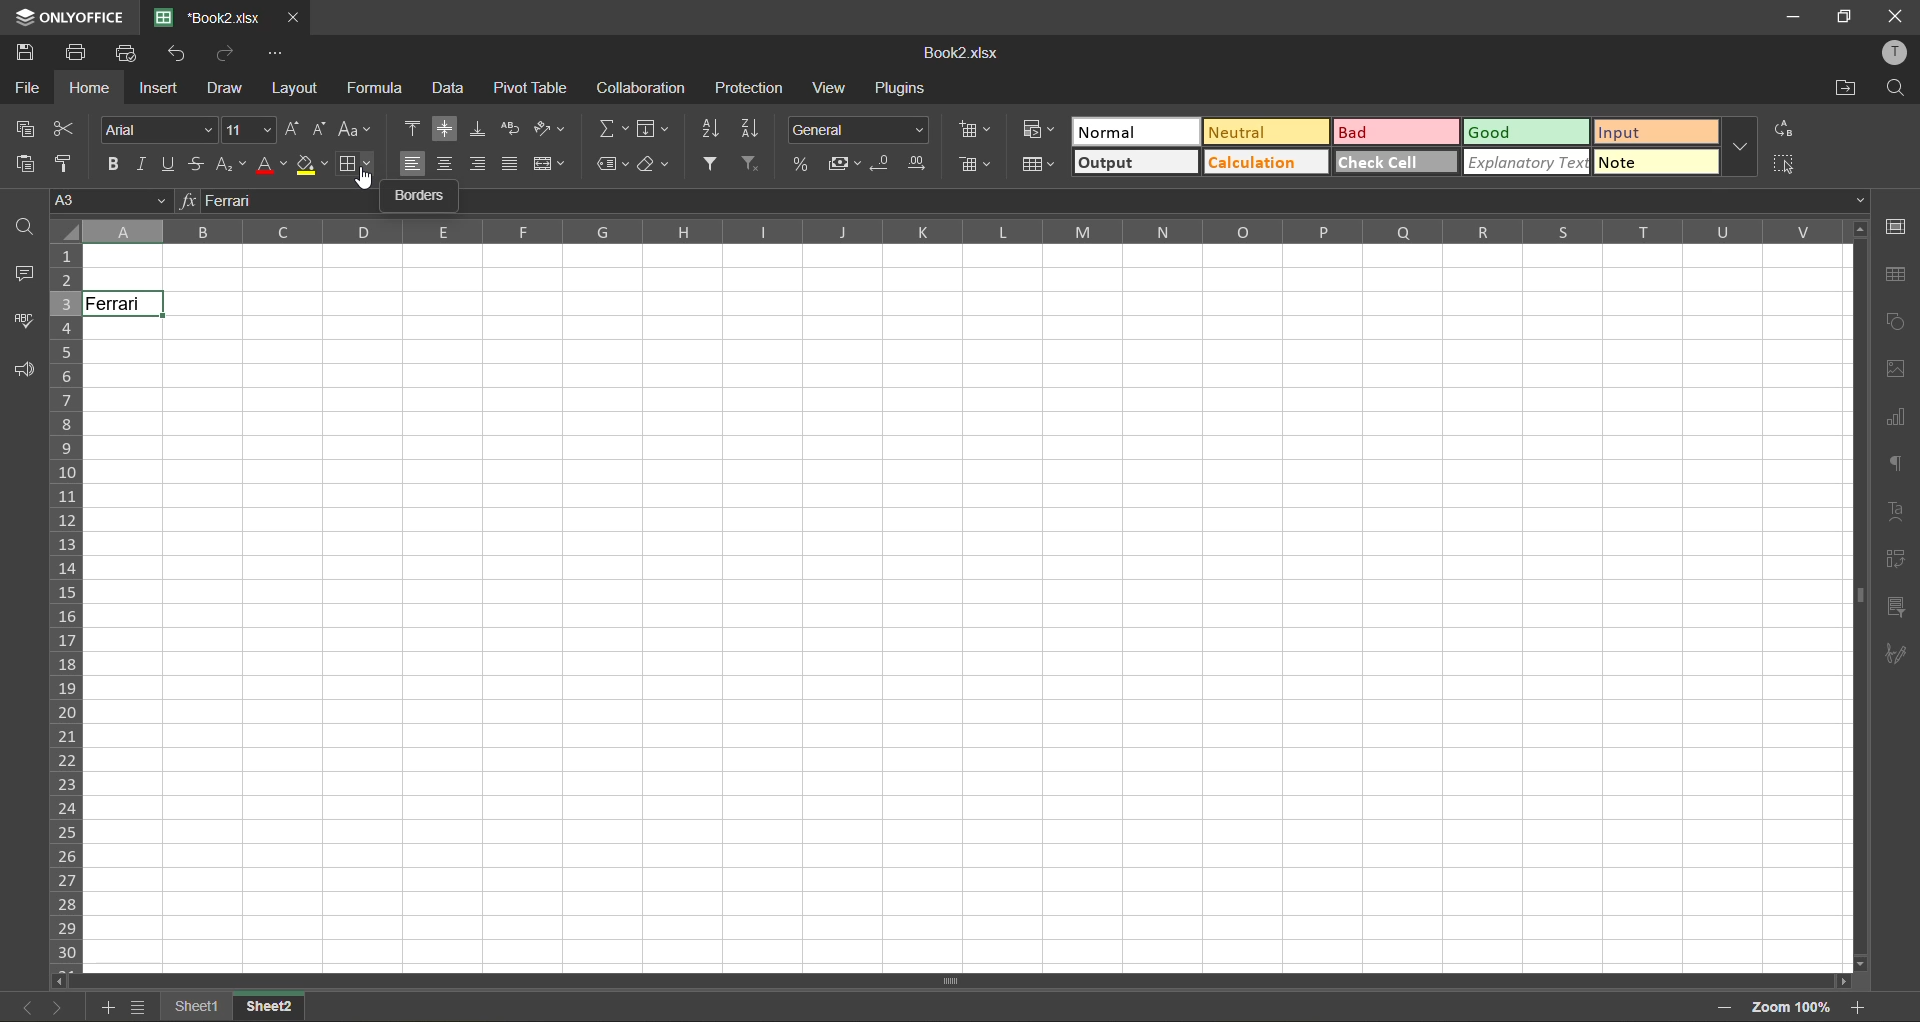 The height and width of the screenshot is (1022, 1920). Describe the element at coordinates (857, 128) in the screenshot. I see `number format` at that location.